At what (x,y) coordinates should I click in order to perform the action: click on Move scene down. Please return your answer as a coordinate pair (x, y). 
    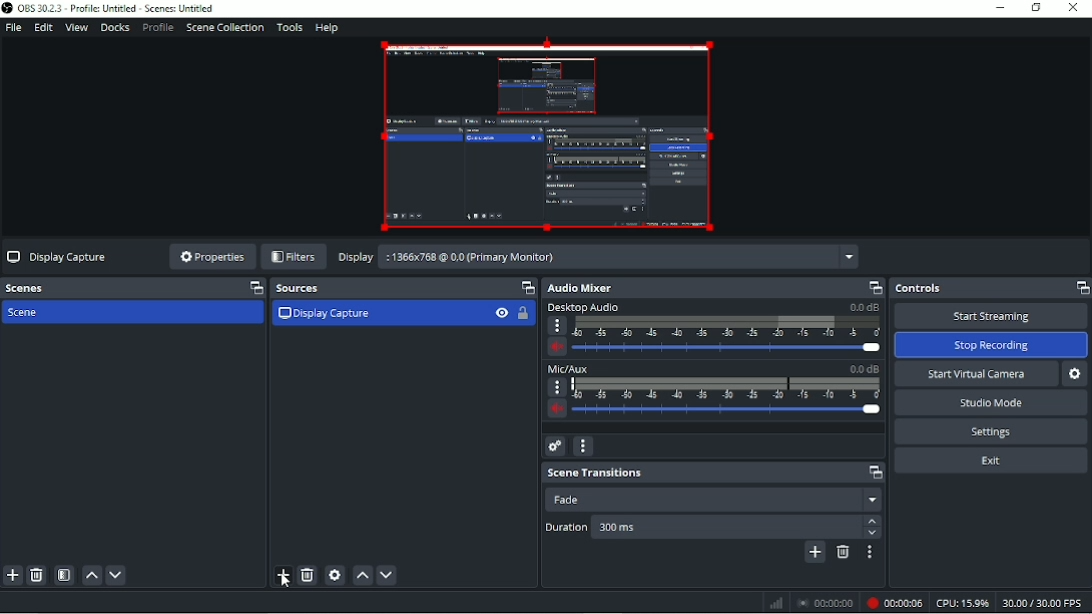
    Looking at the image, I should click on (117, 574).